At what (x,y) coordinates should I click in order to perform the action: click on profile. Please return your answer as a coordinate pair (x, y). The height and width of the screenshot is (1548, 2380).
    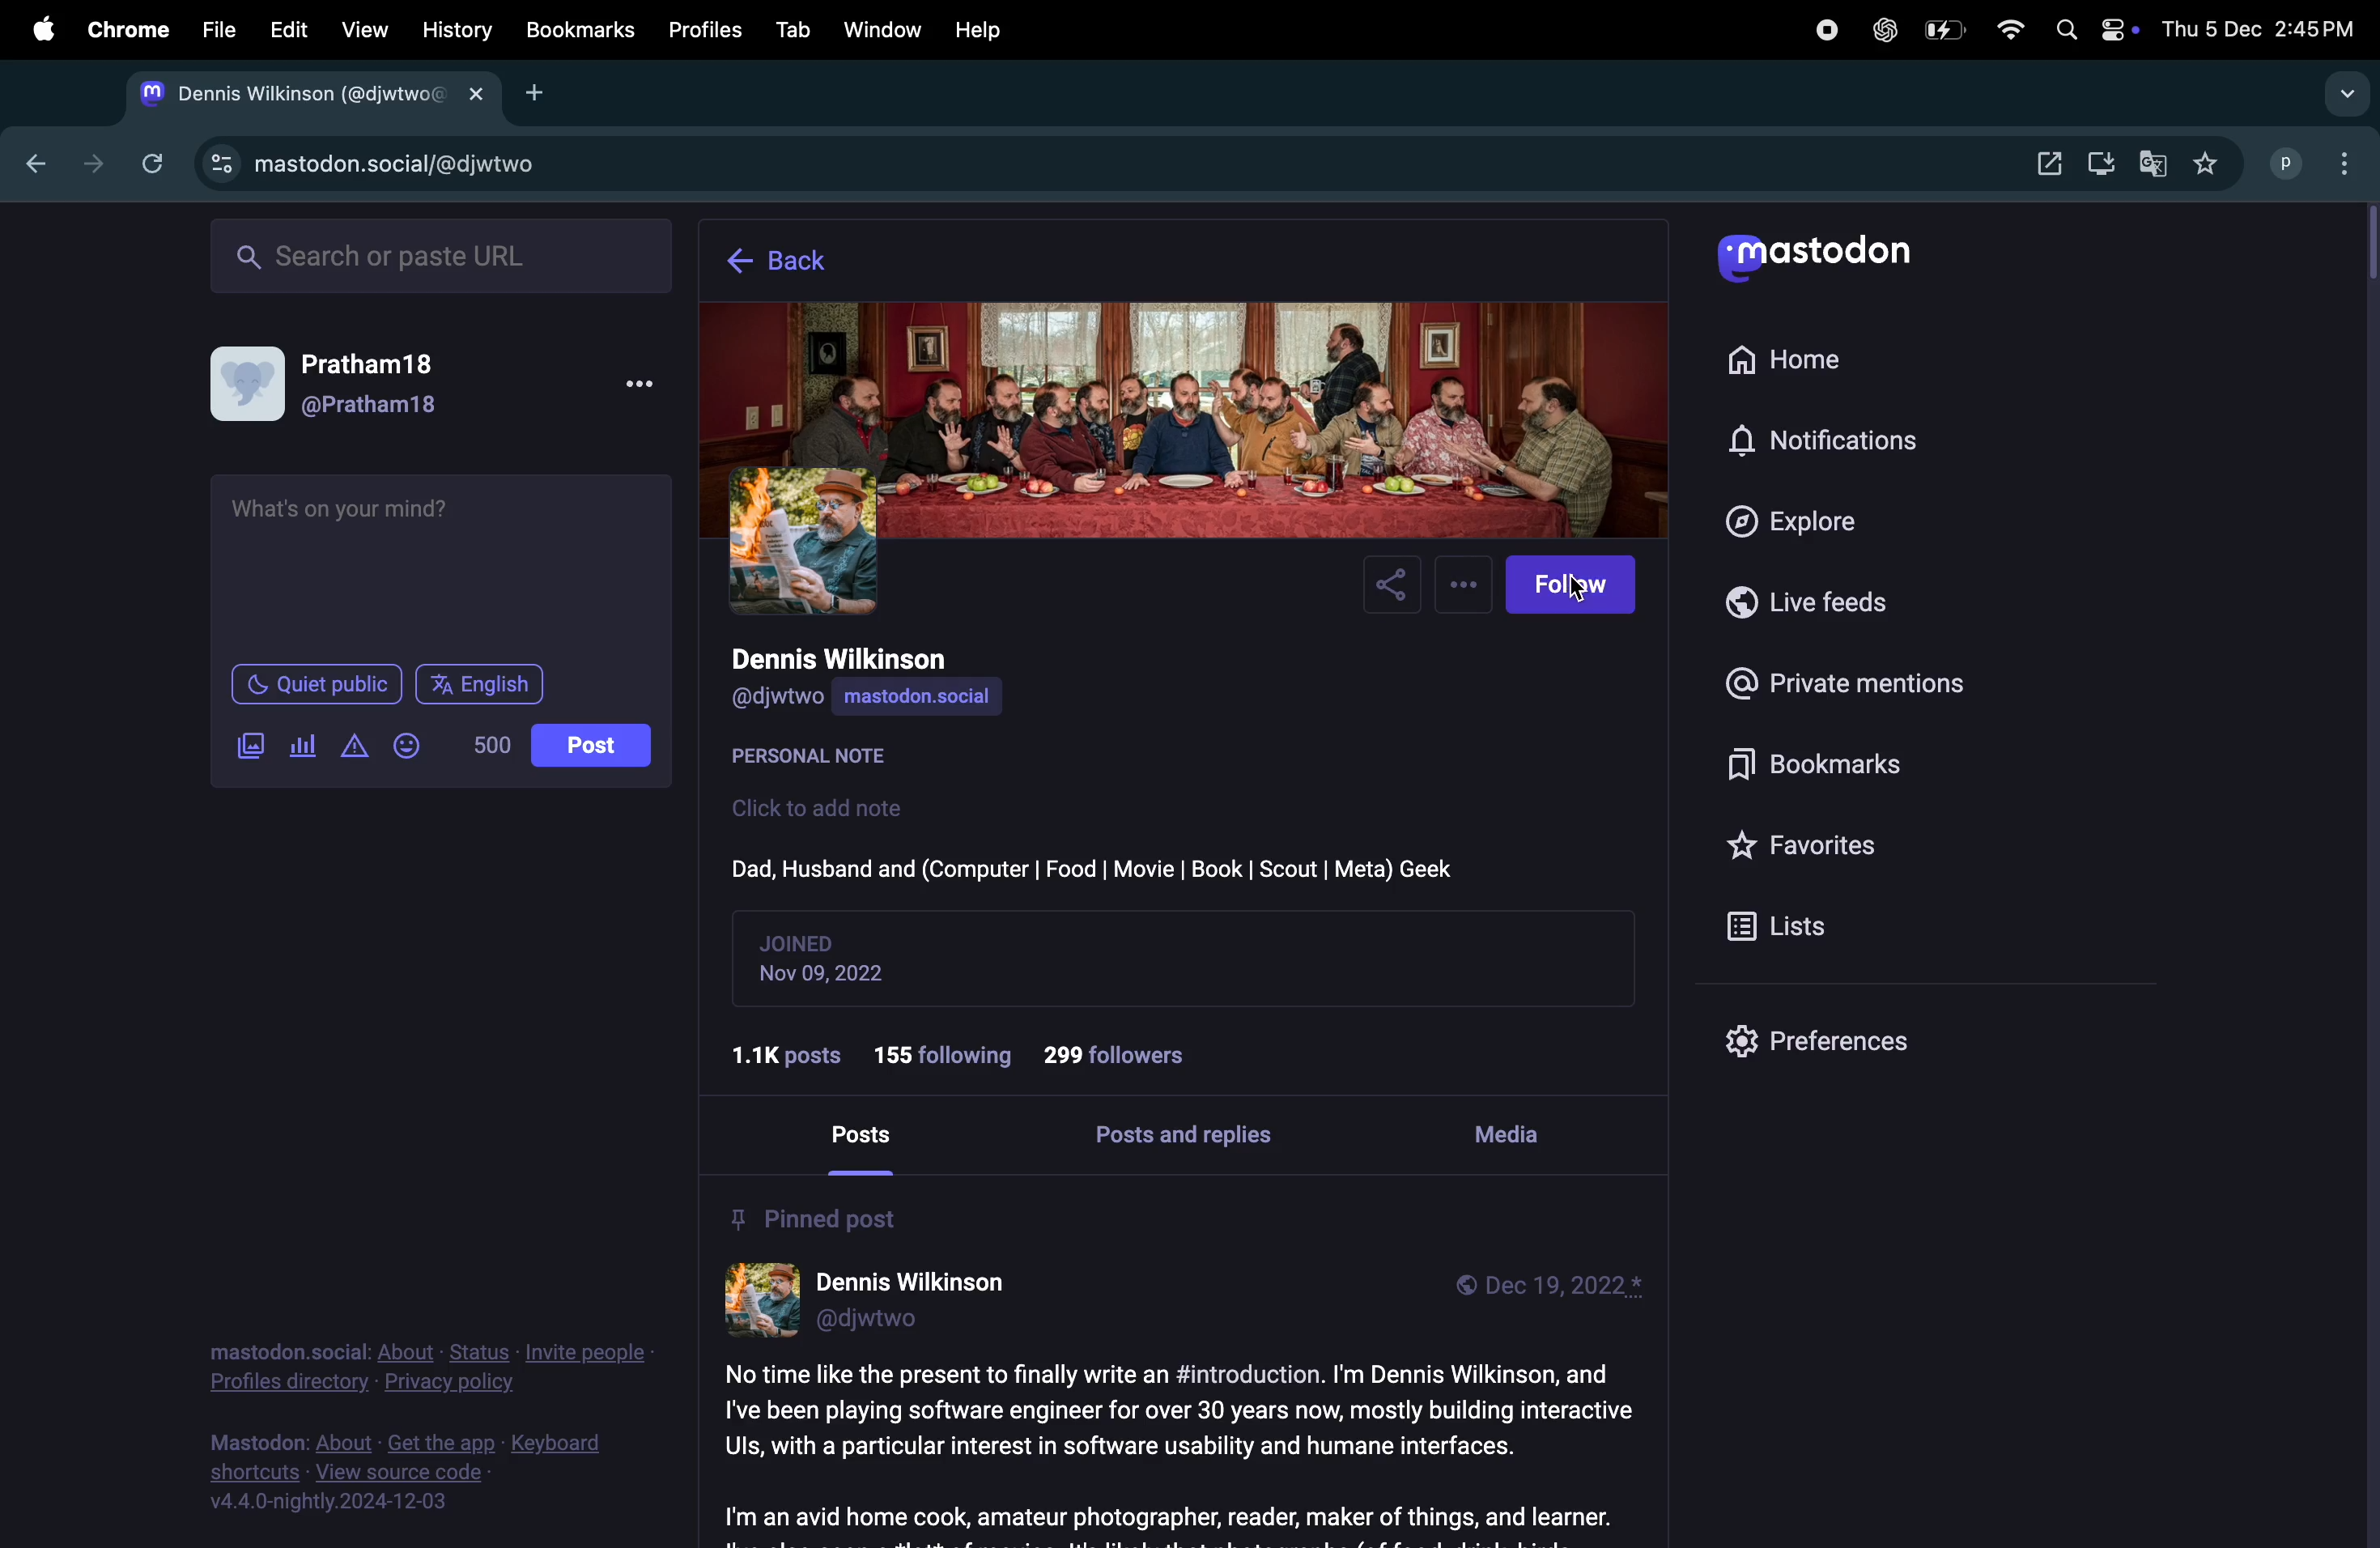
    Looking at the image, I should click on (2285, 165).